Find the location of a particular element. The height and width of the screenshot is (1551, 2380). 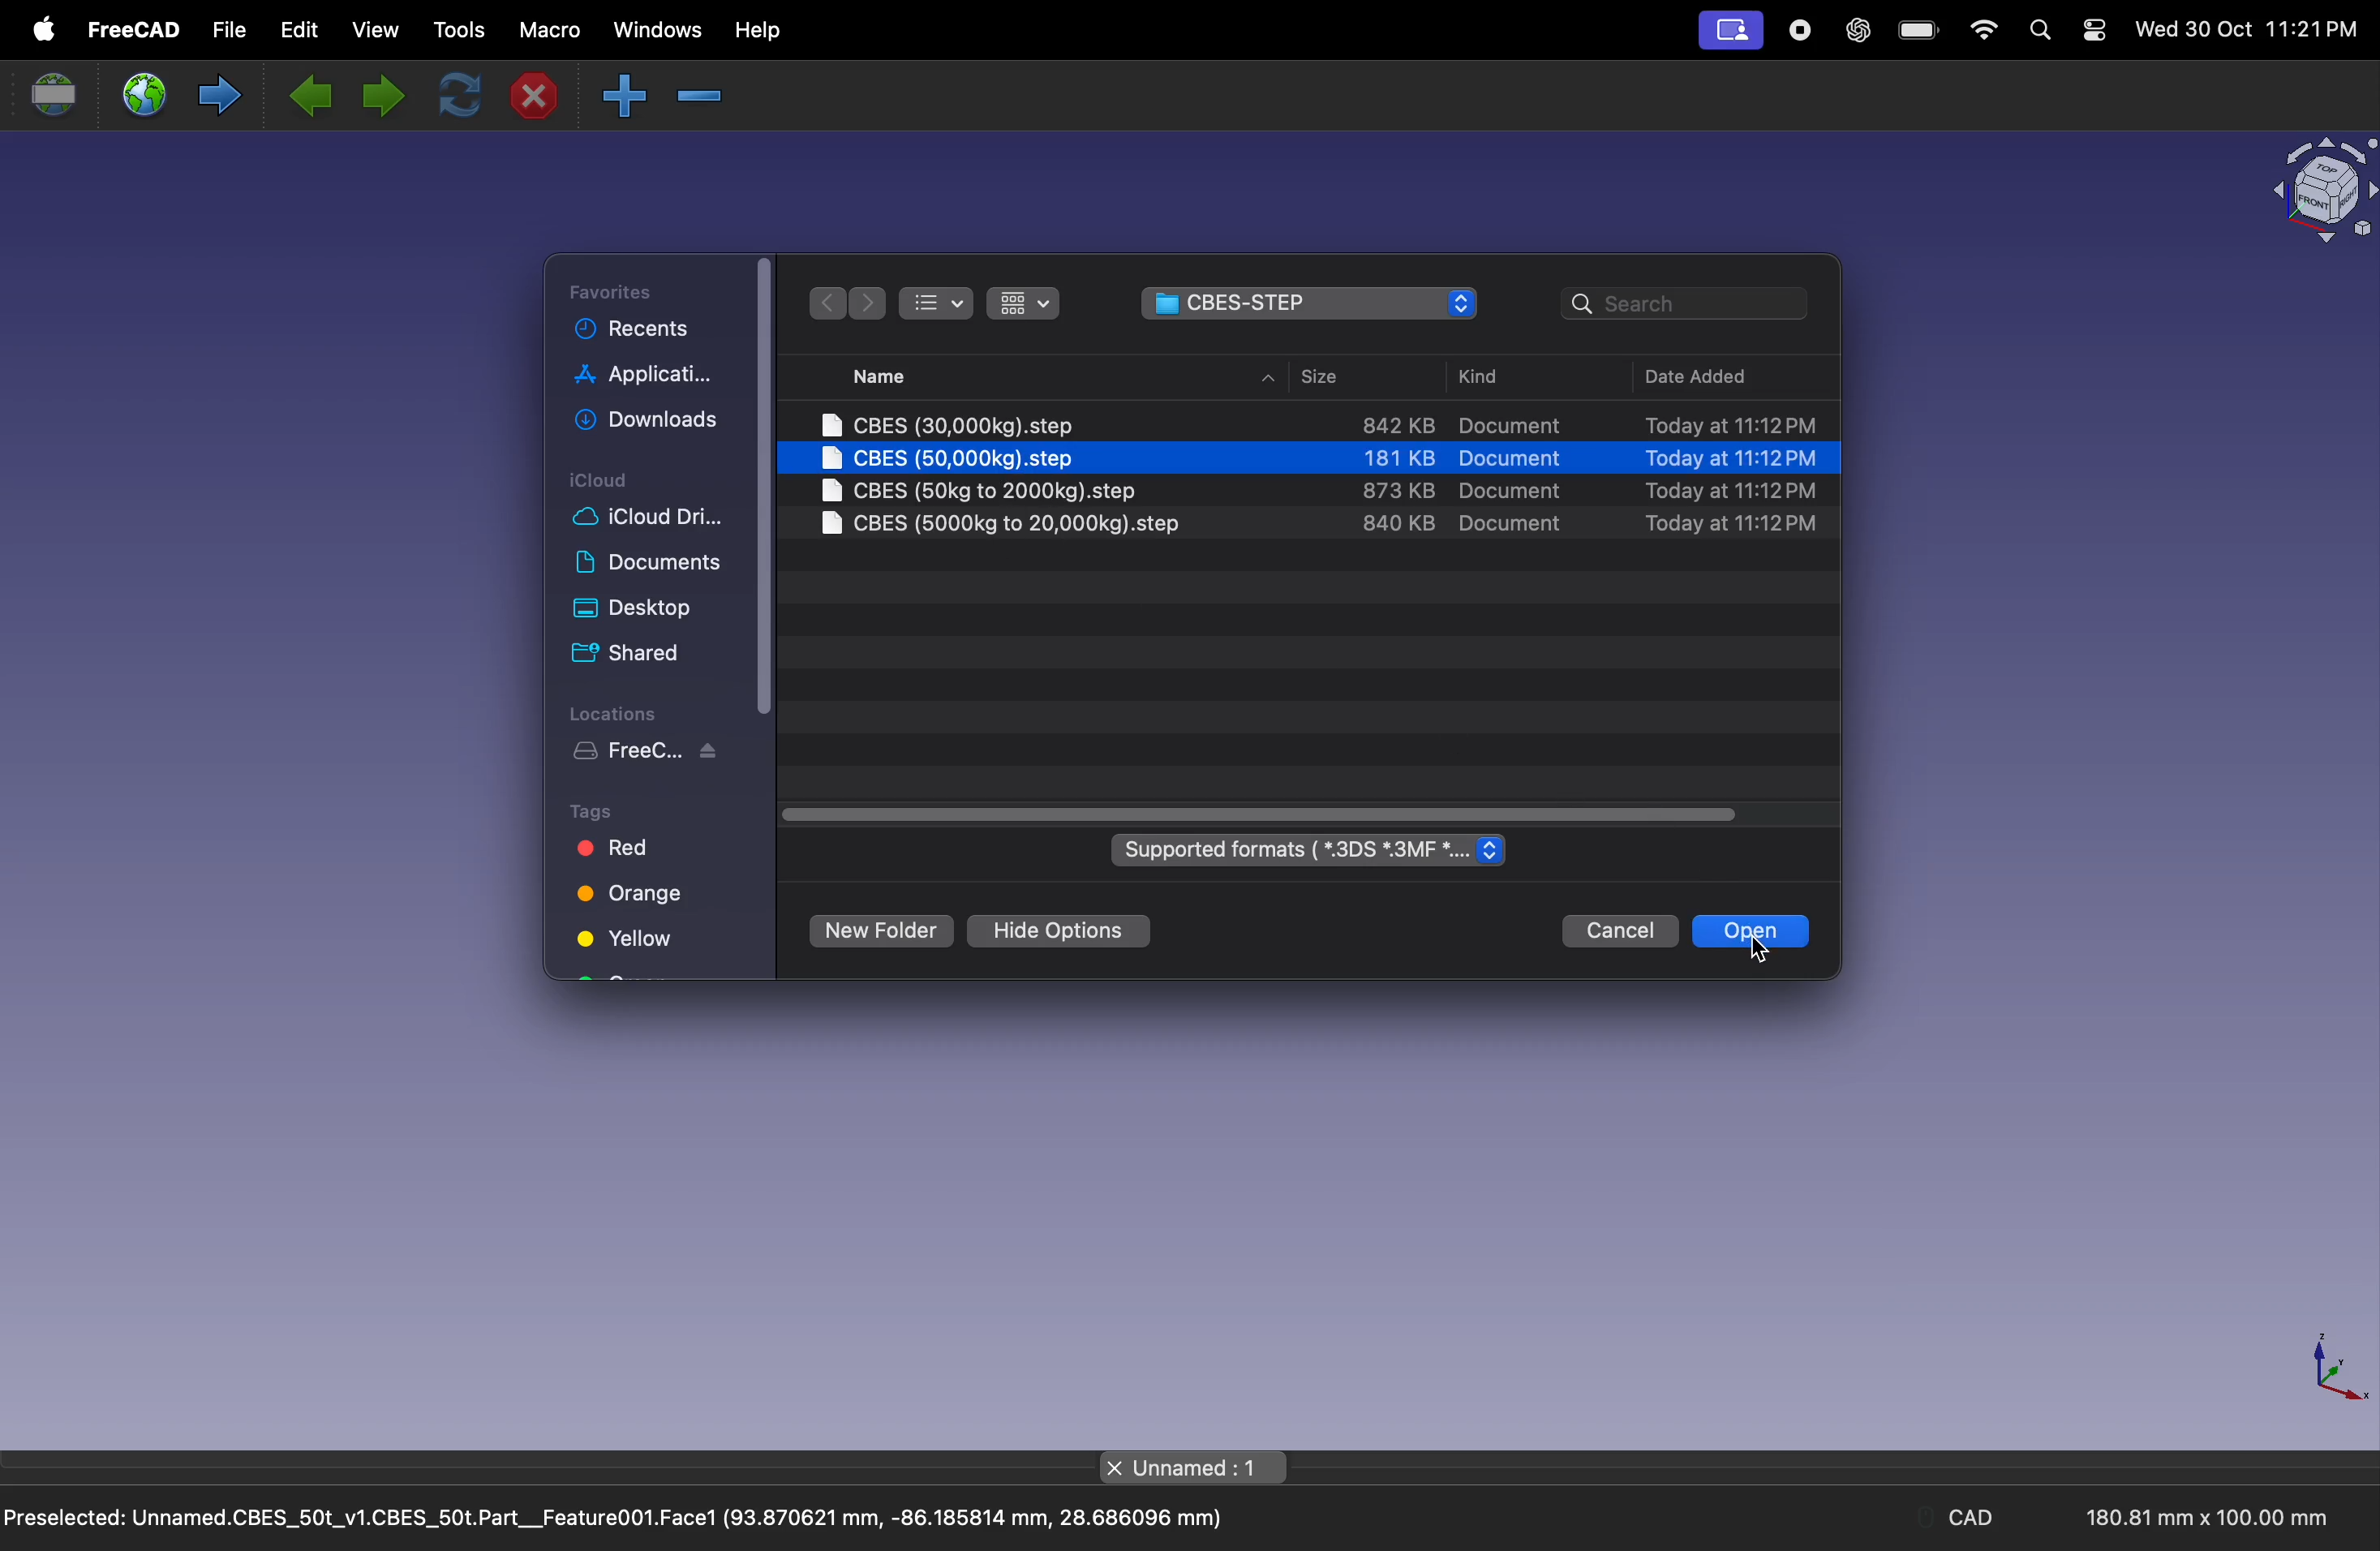

favourties is located at coordinates (630, 290).